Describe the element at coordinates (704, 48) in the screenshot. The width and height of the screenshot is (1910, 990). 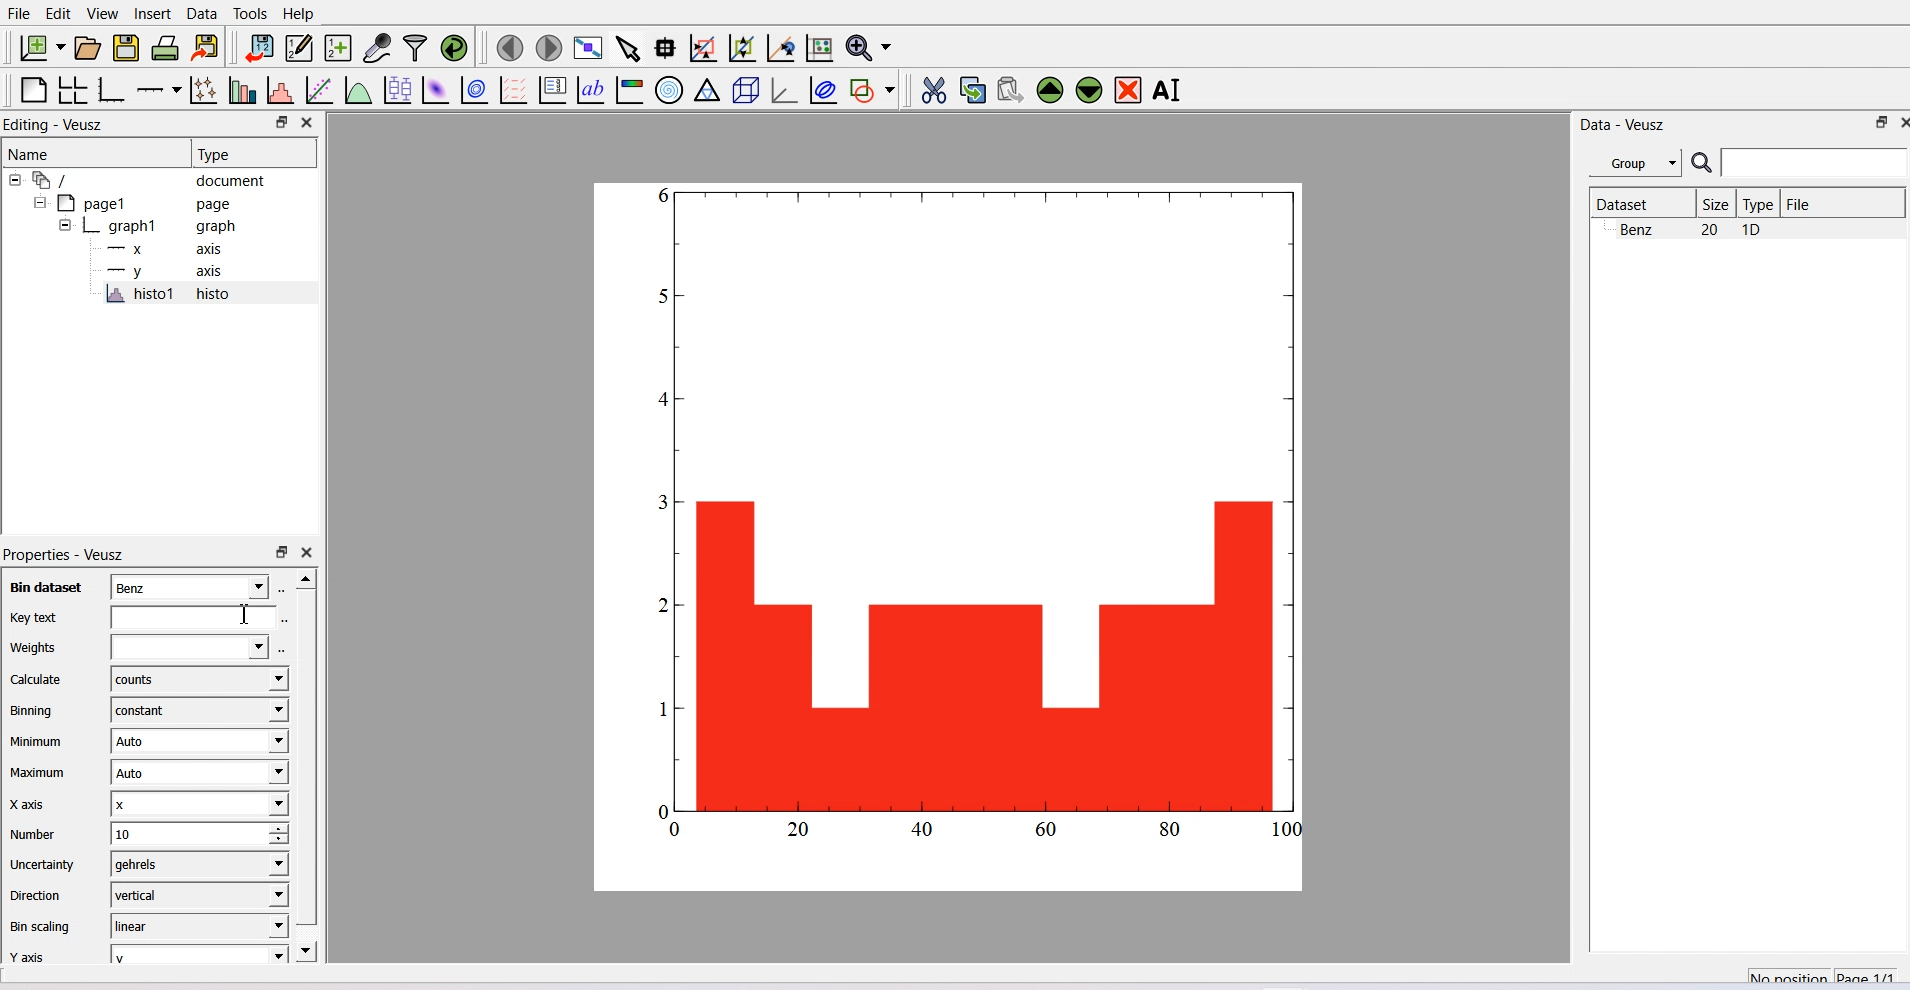
I see `Draw rectangle to zoom graph axes` at that location.